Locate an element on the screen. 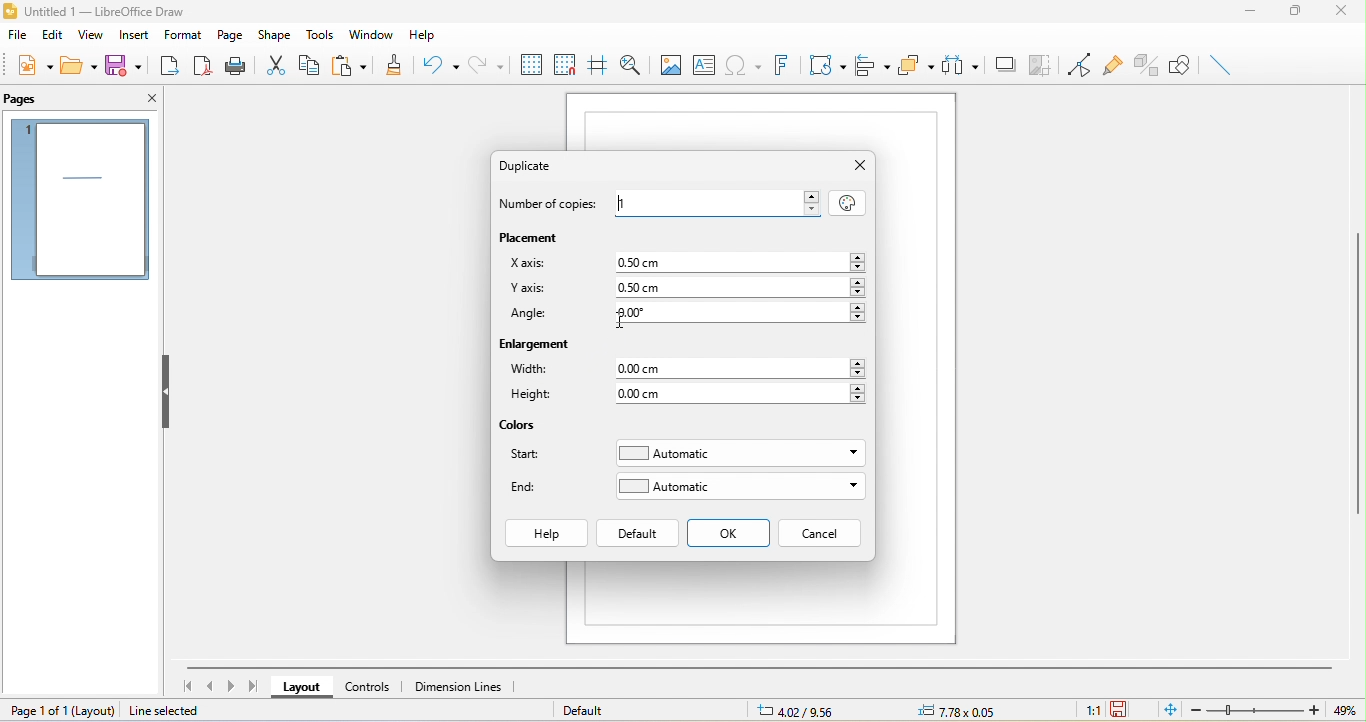 The image size is (1366, 722). format is located at coordinates (184, 33).